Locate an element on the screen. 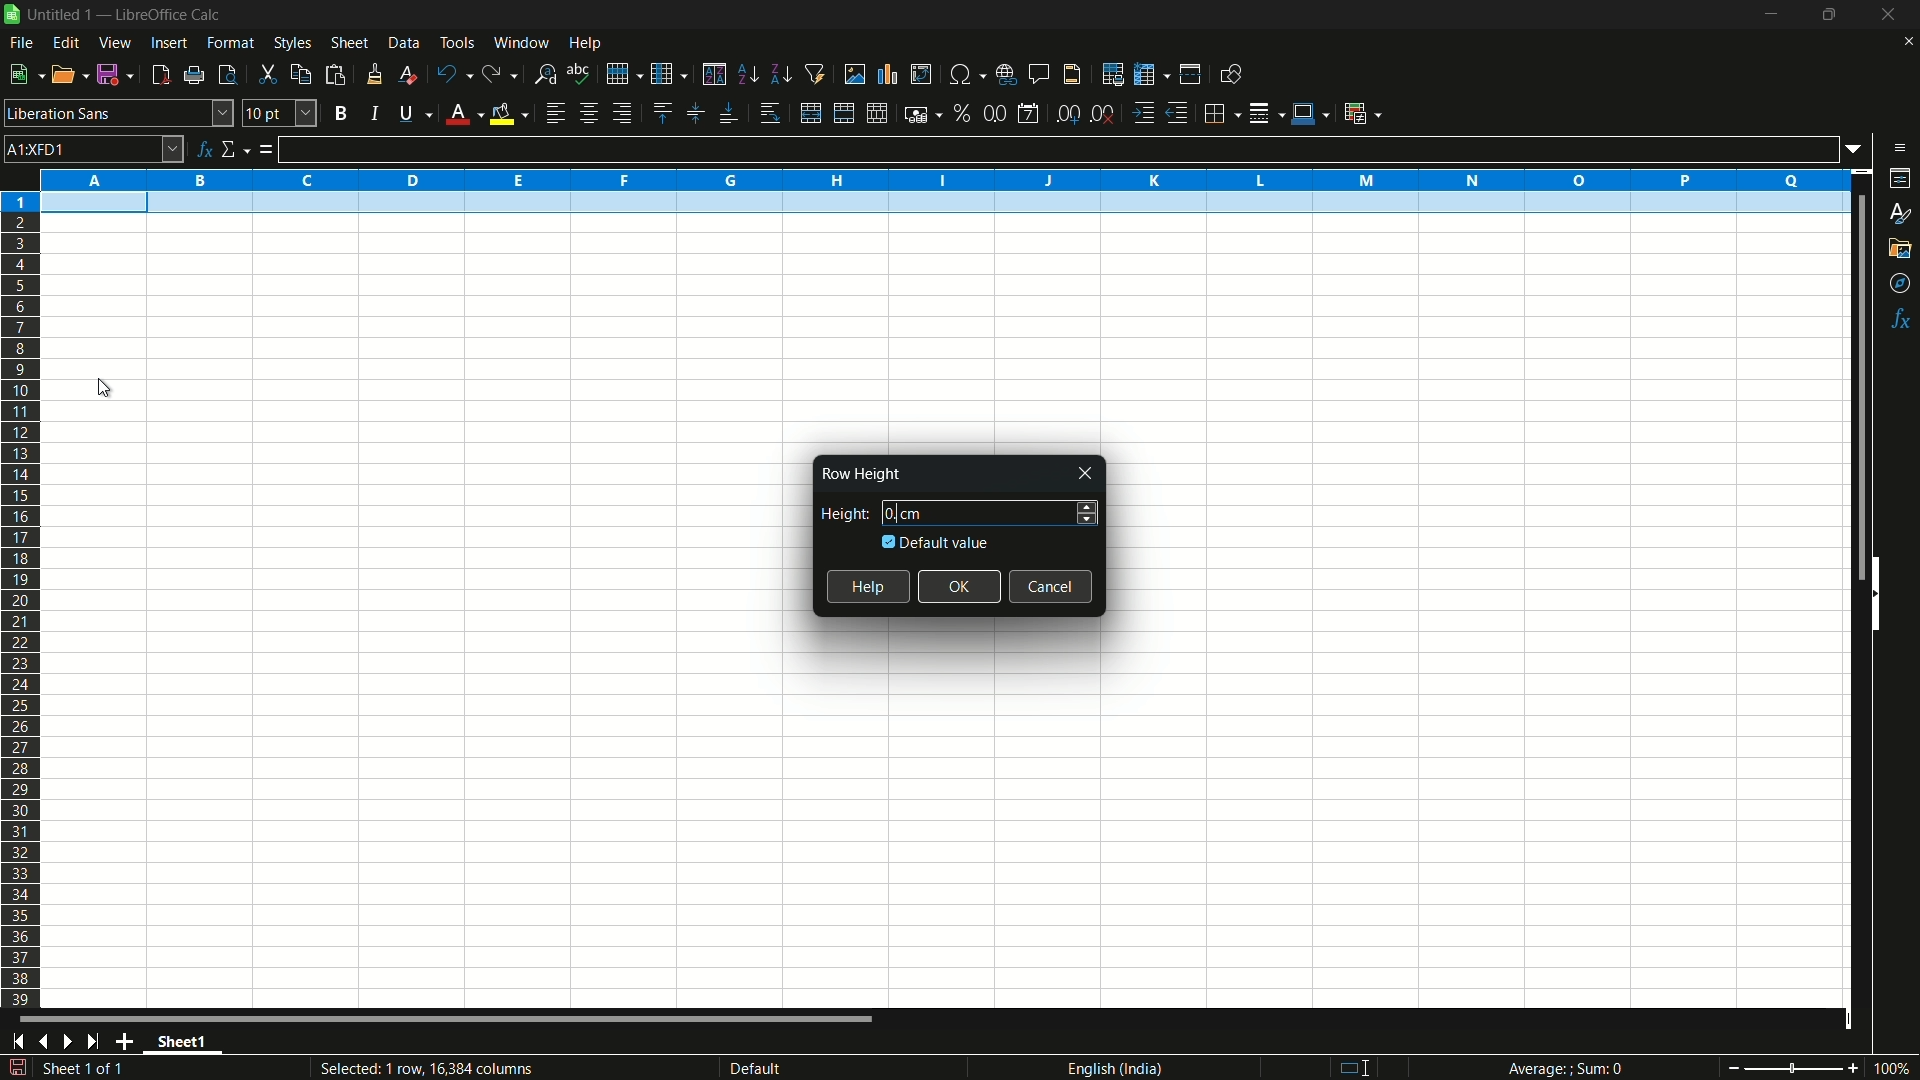 This screenshot has height=1080, width=1920. standard selection is located at coordinates (1362, 1067).